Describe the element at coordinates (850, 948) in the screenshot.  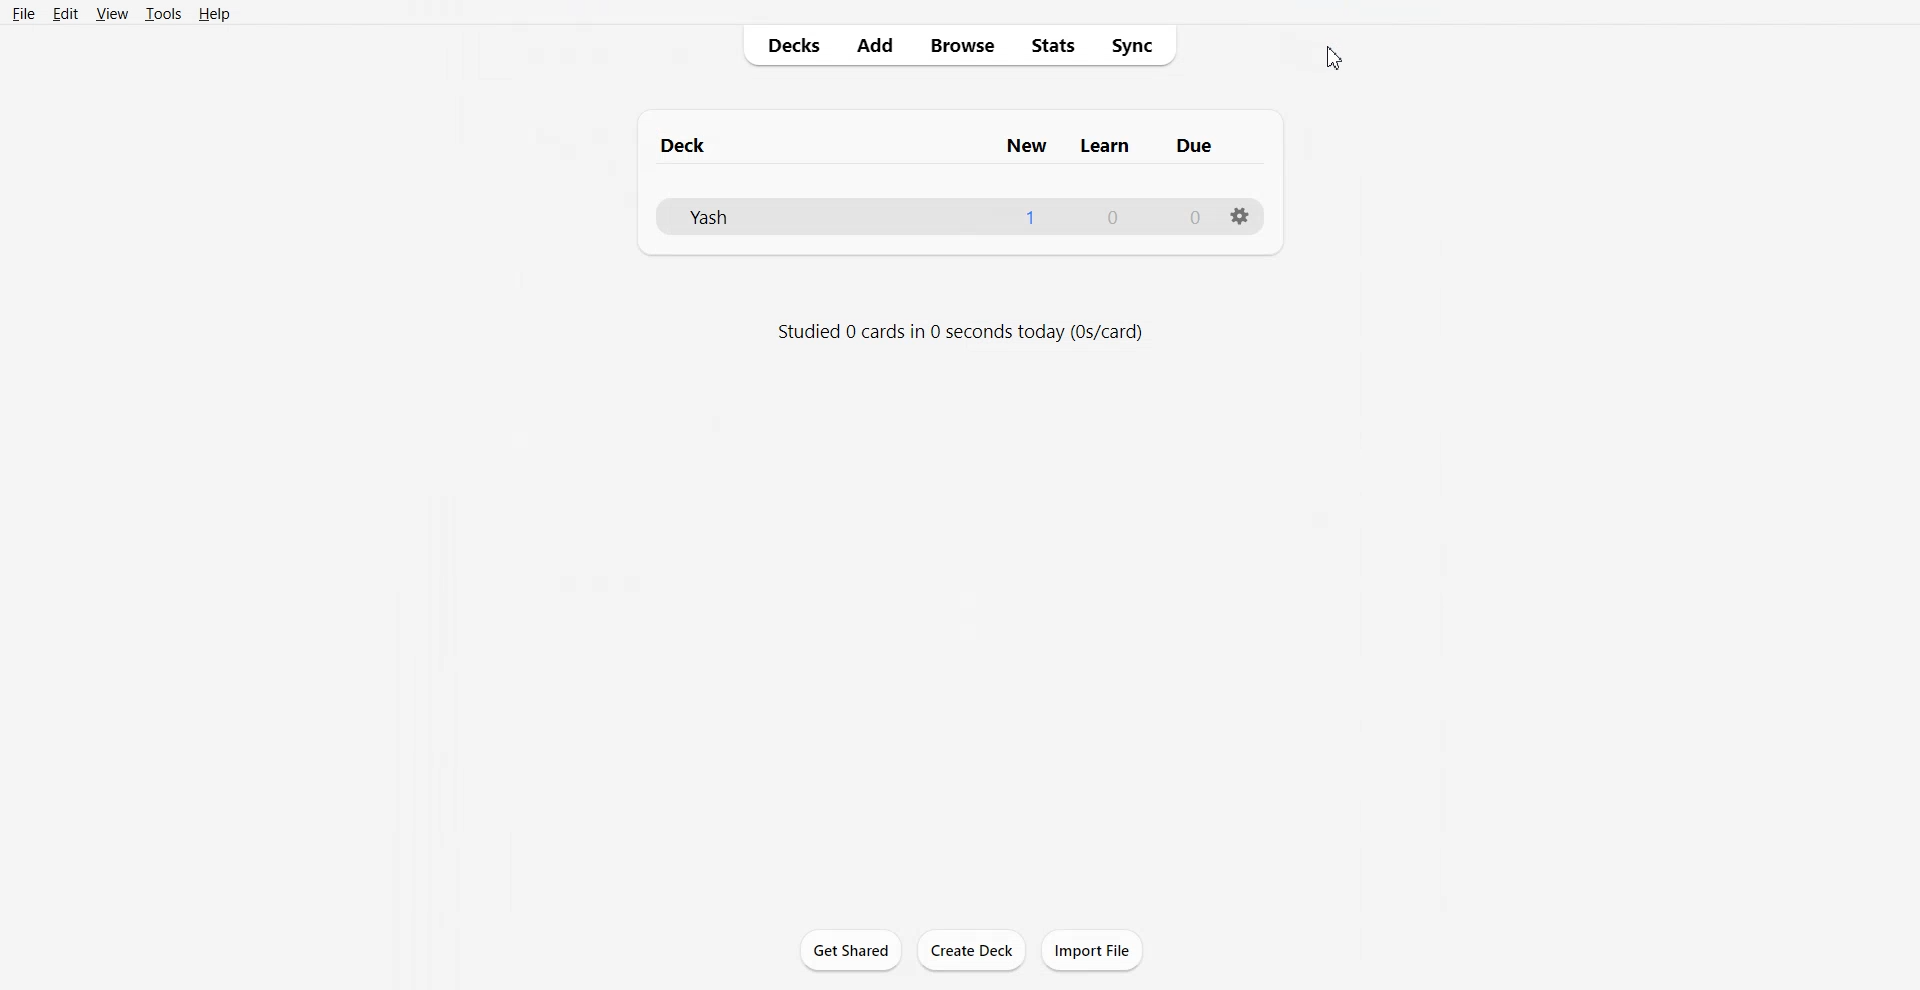
I see `Get shared` at that location.